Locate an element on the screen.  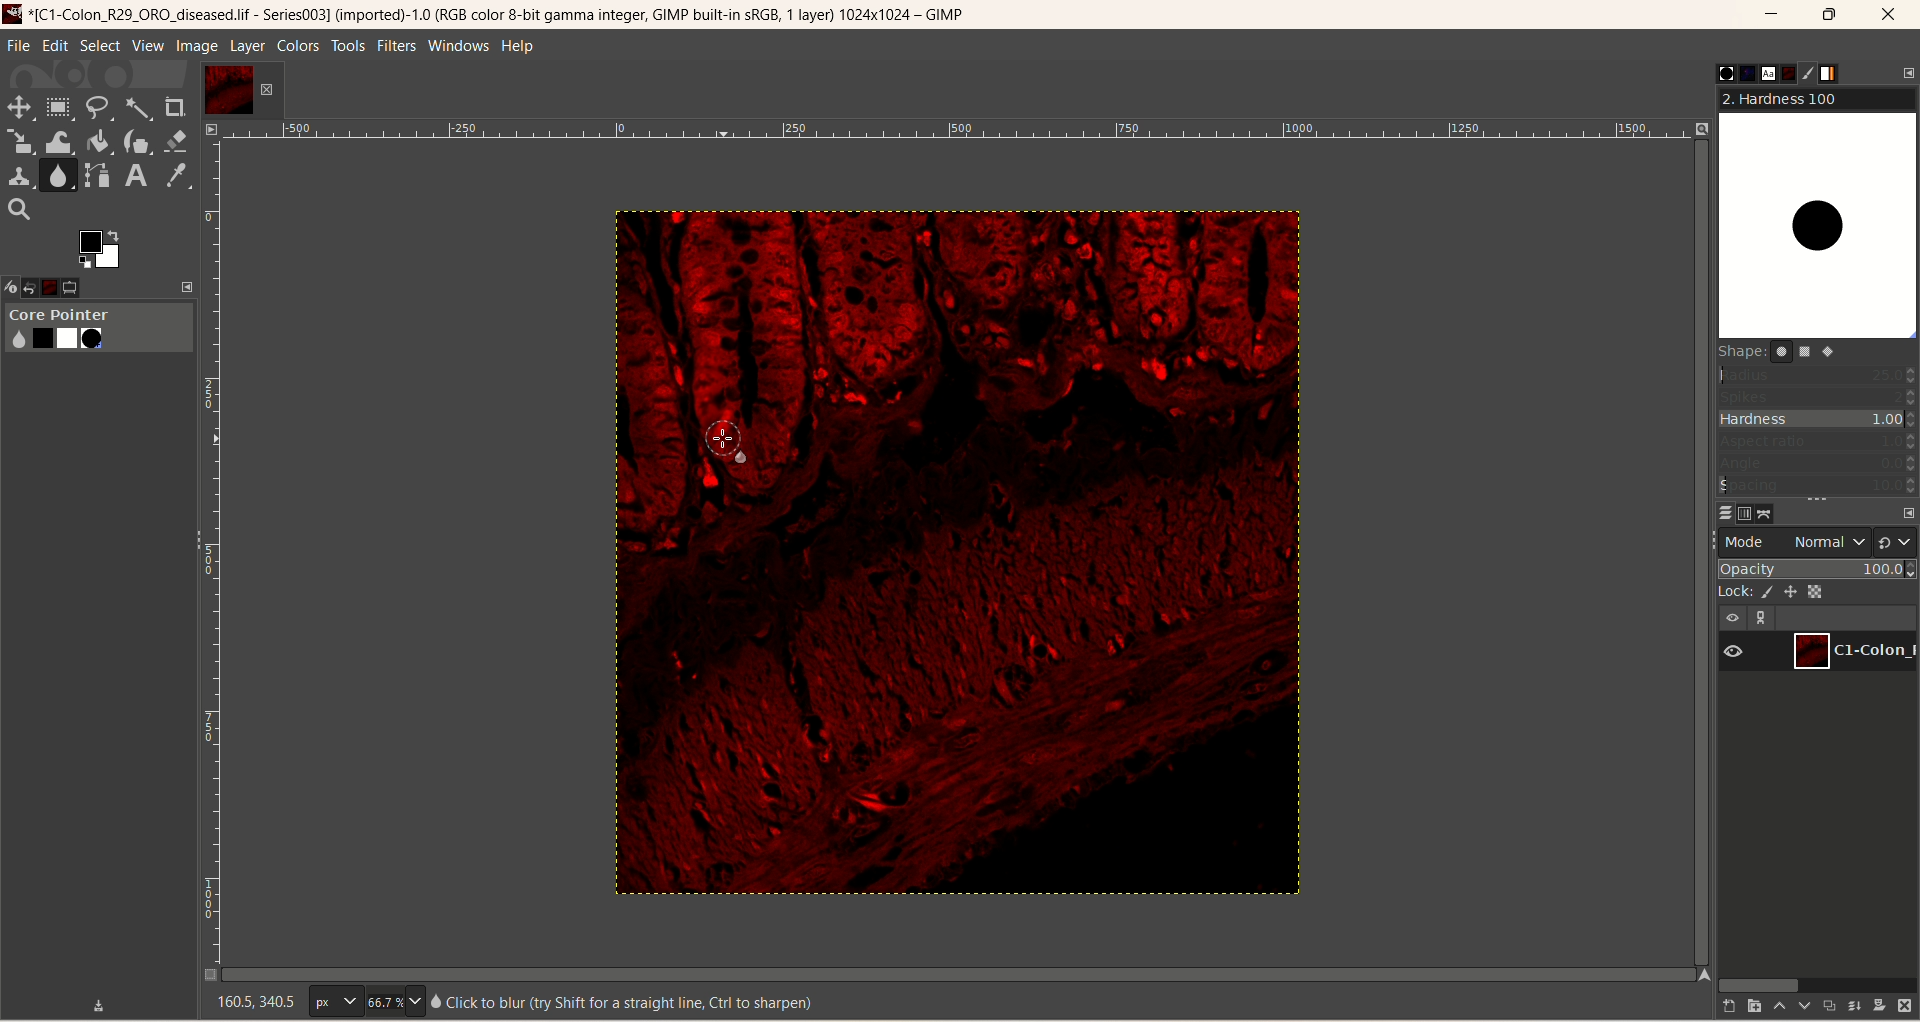
windows is located at coordinates (462, 45).